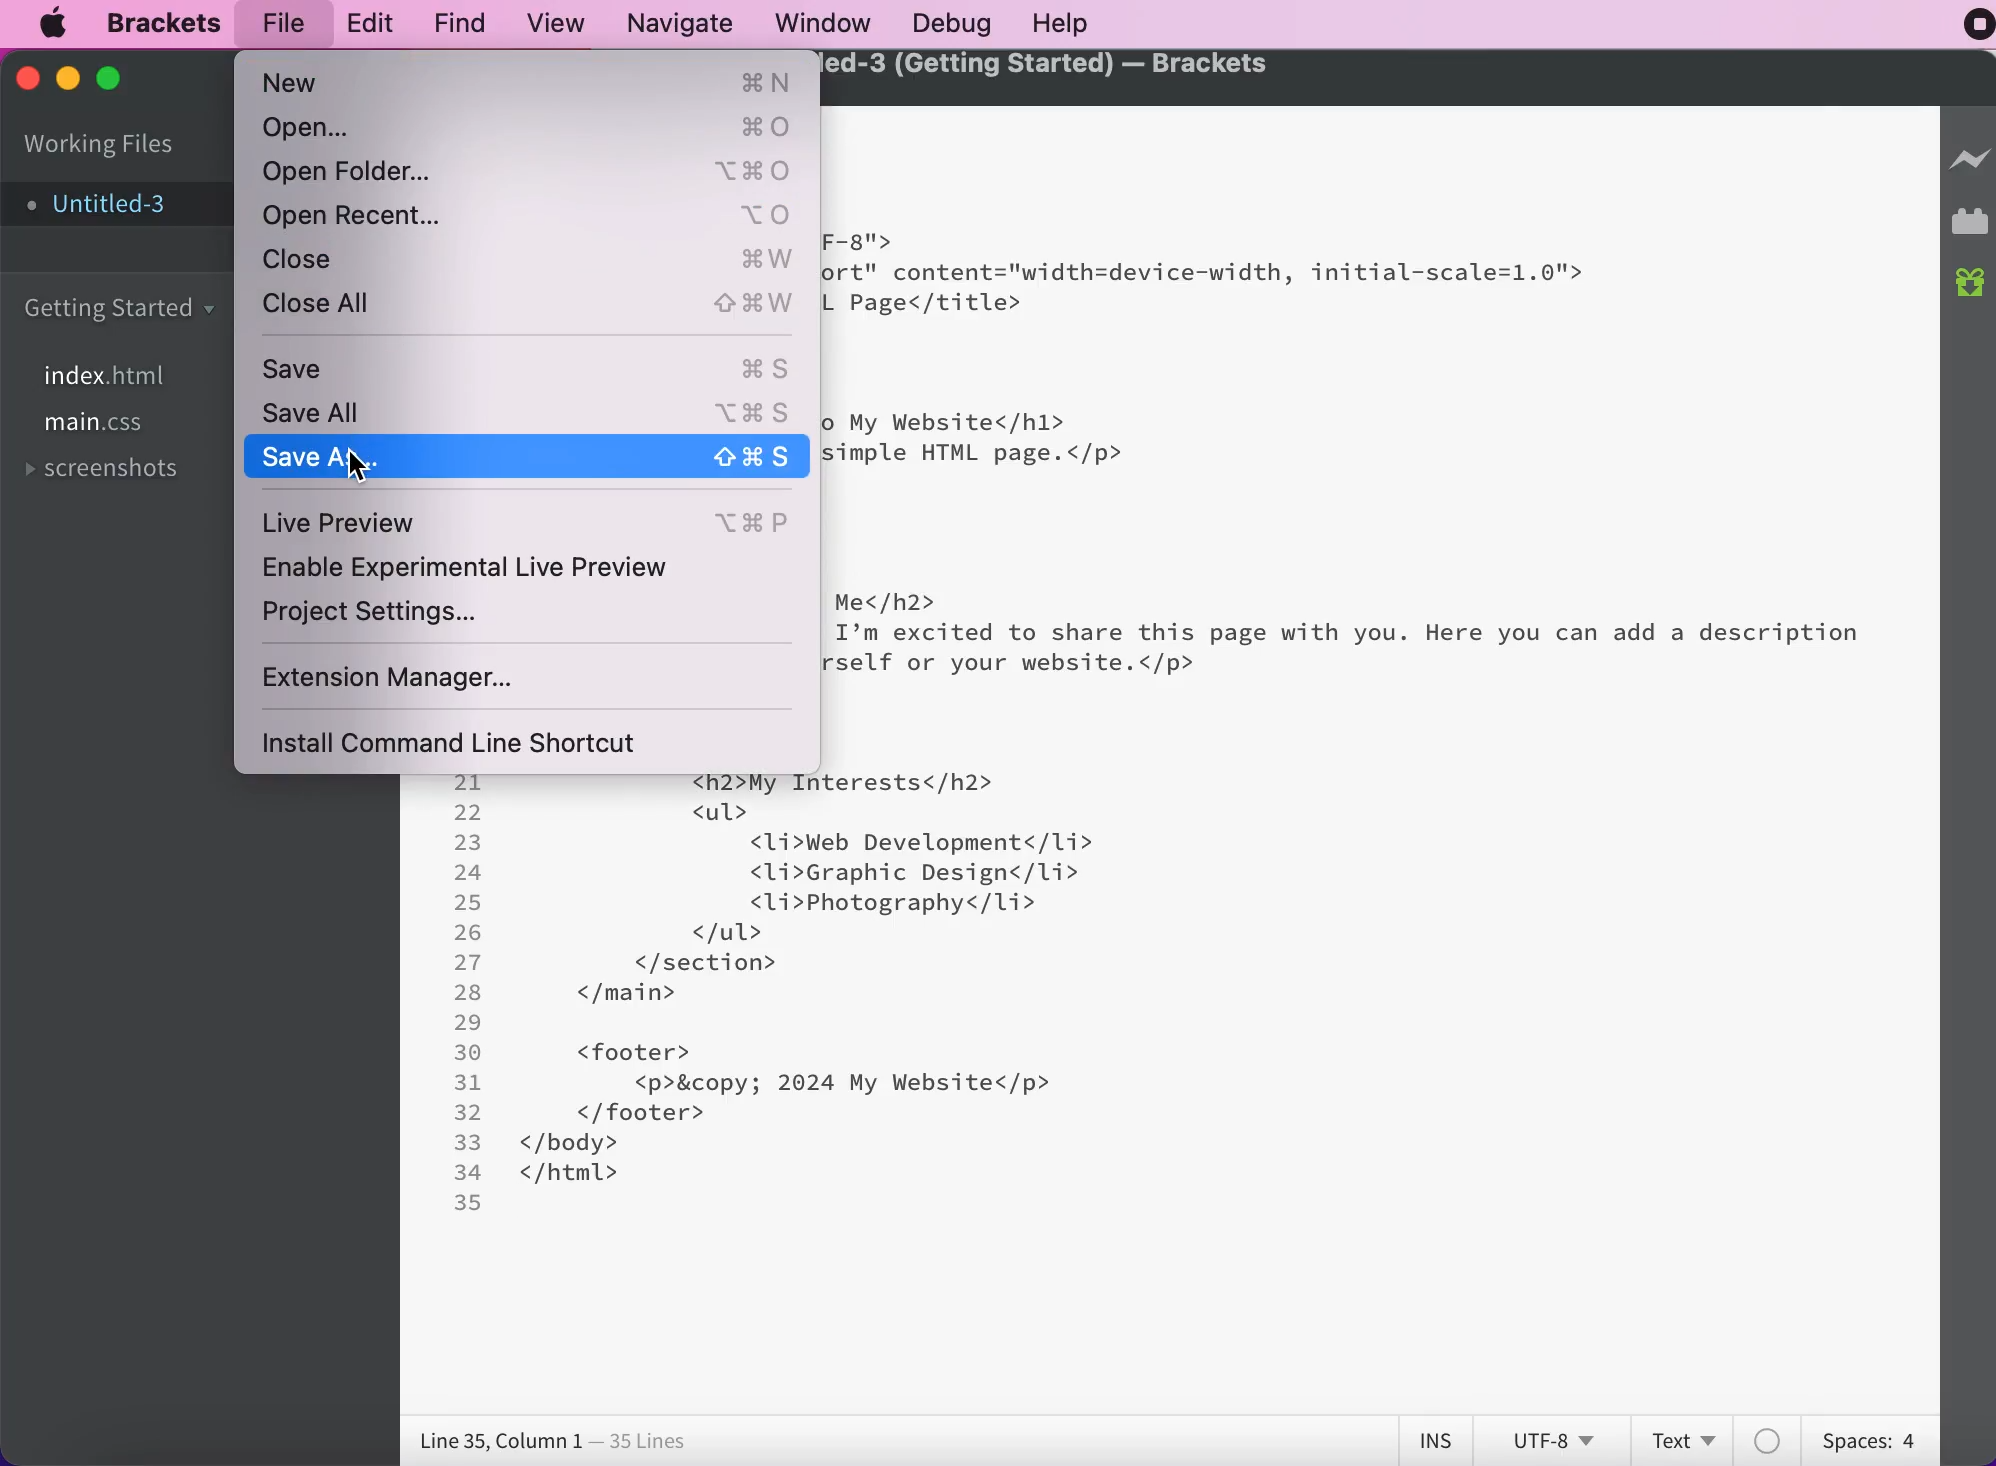 The width and height of the screenshot is (1996, 1466). I want to click on 29, so click(468, 1023).